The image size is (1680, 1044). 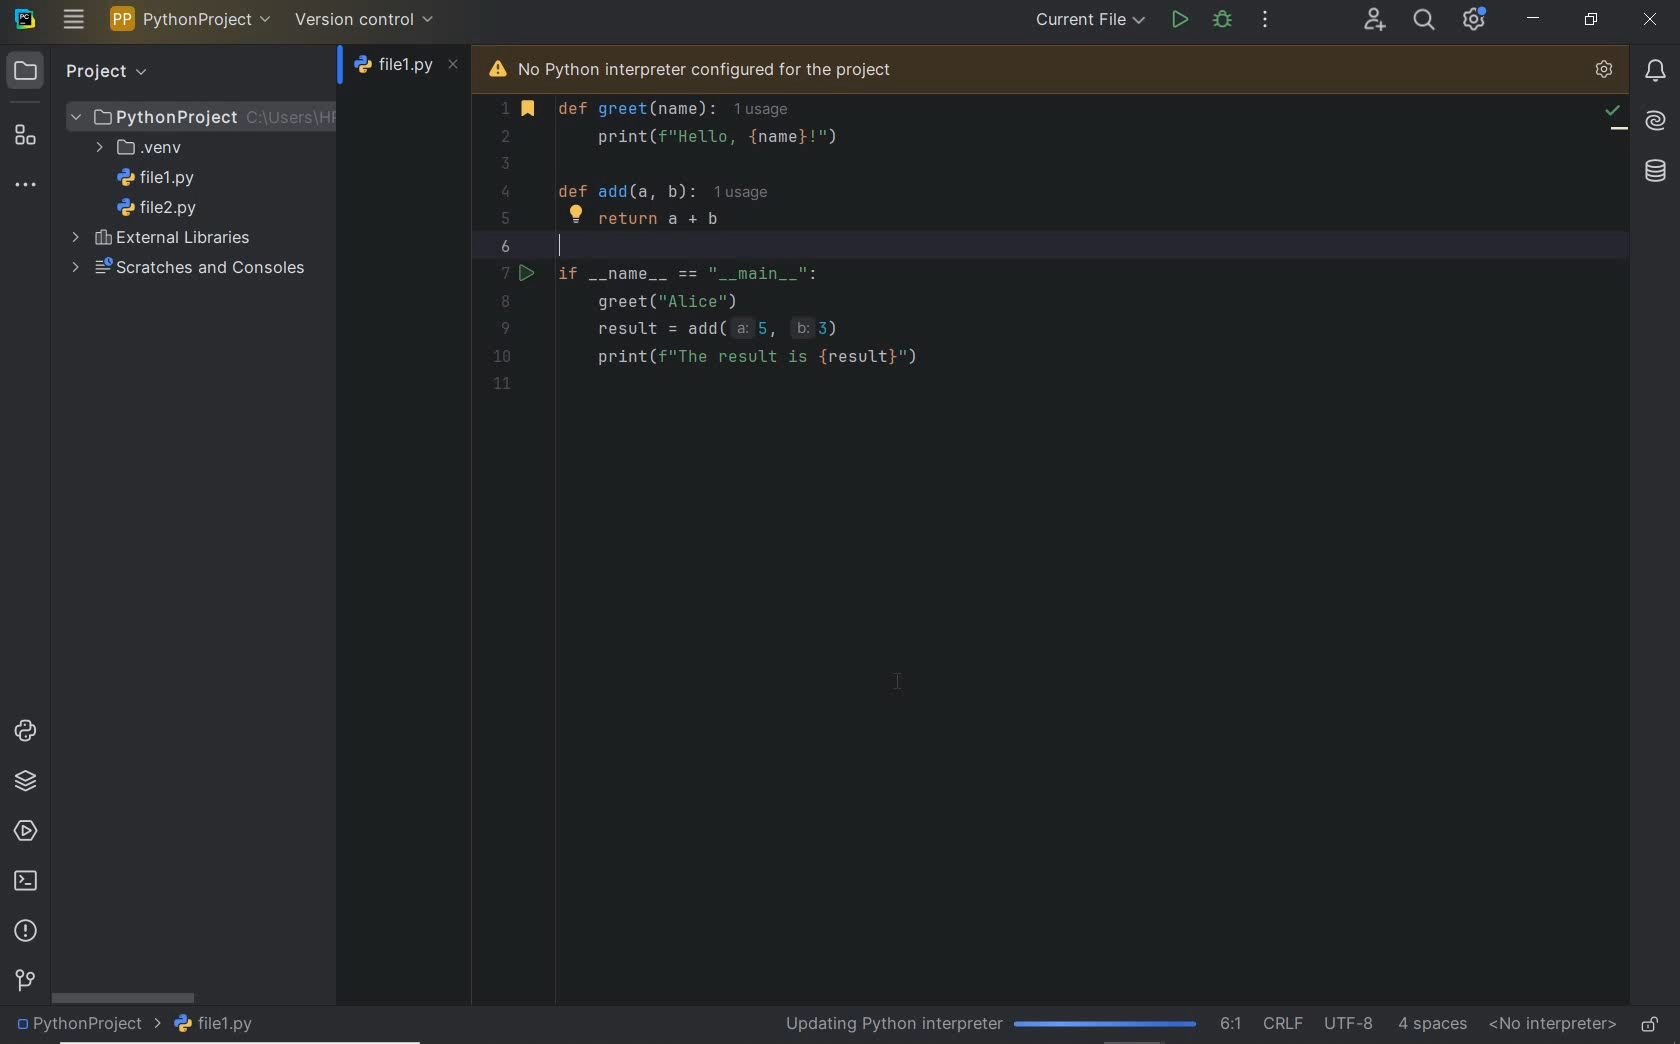 I want to click on scrollbar, so click(x=123, y=997).